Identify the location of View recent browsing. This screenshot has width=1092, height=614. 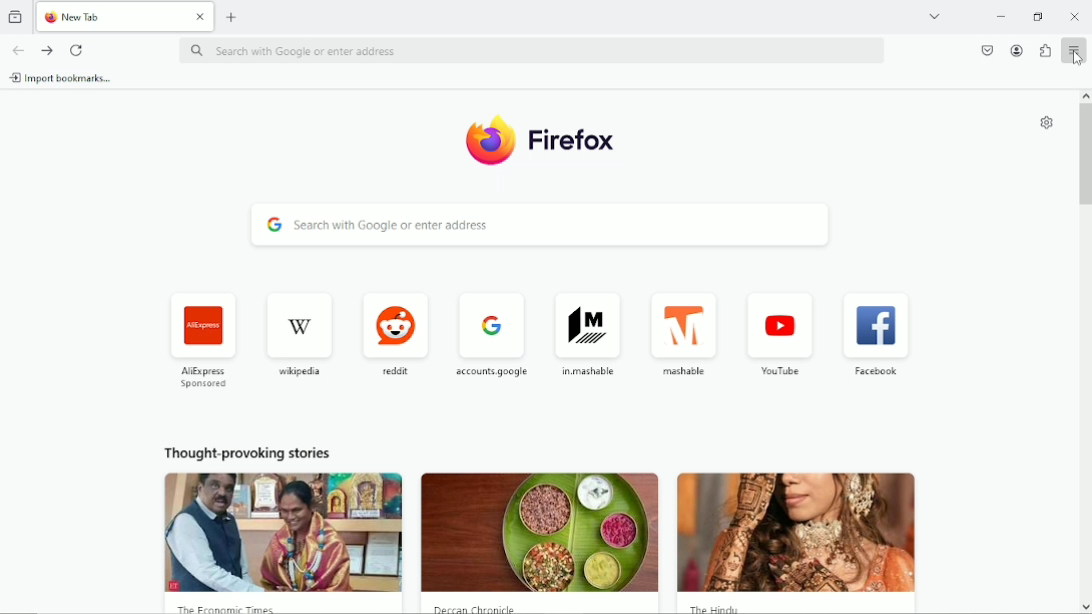
(17, 18).